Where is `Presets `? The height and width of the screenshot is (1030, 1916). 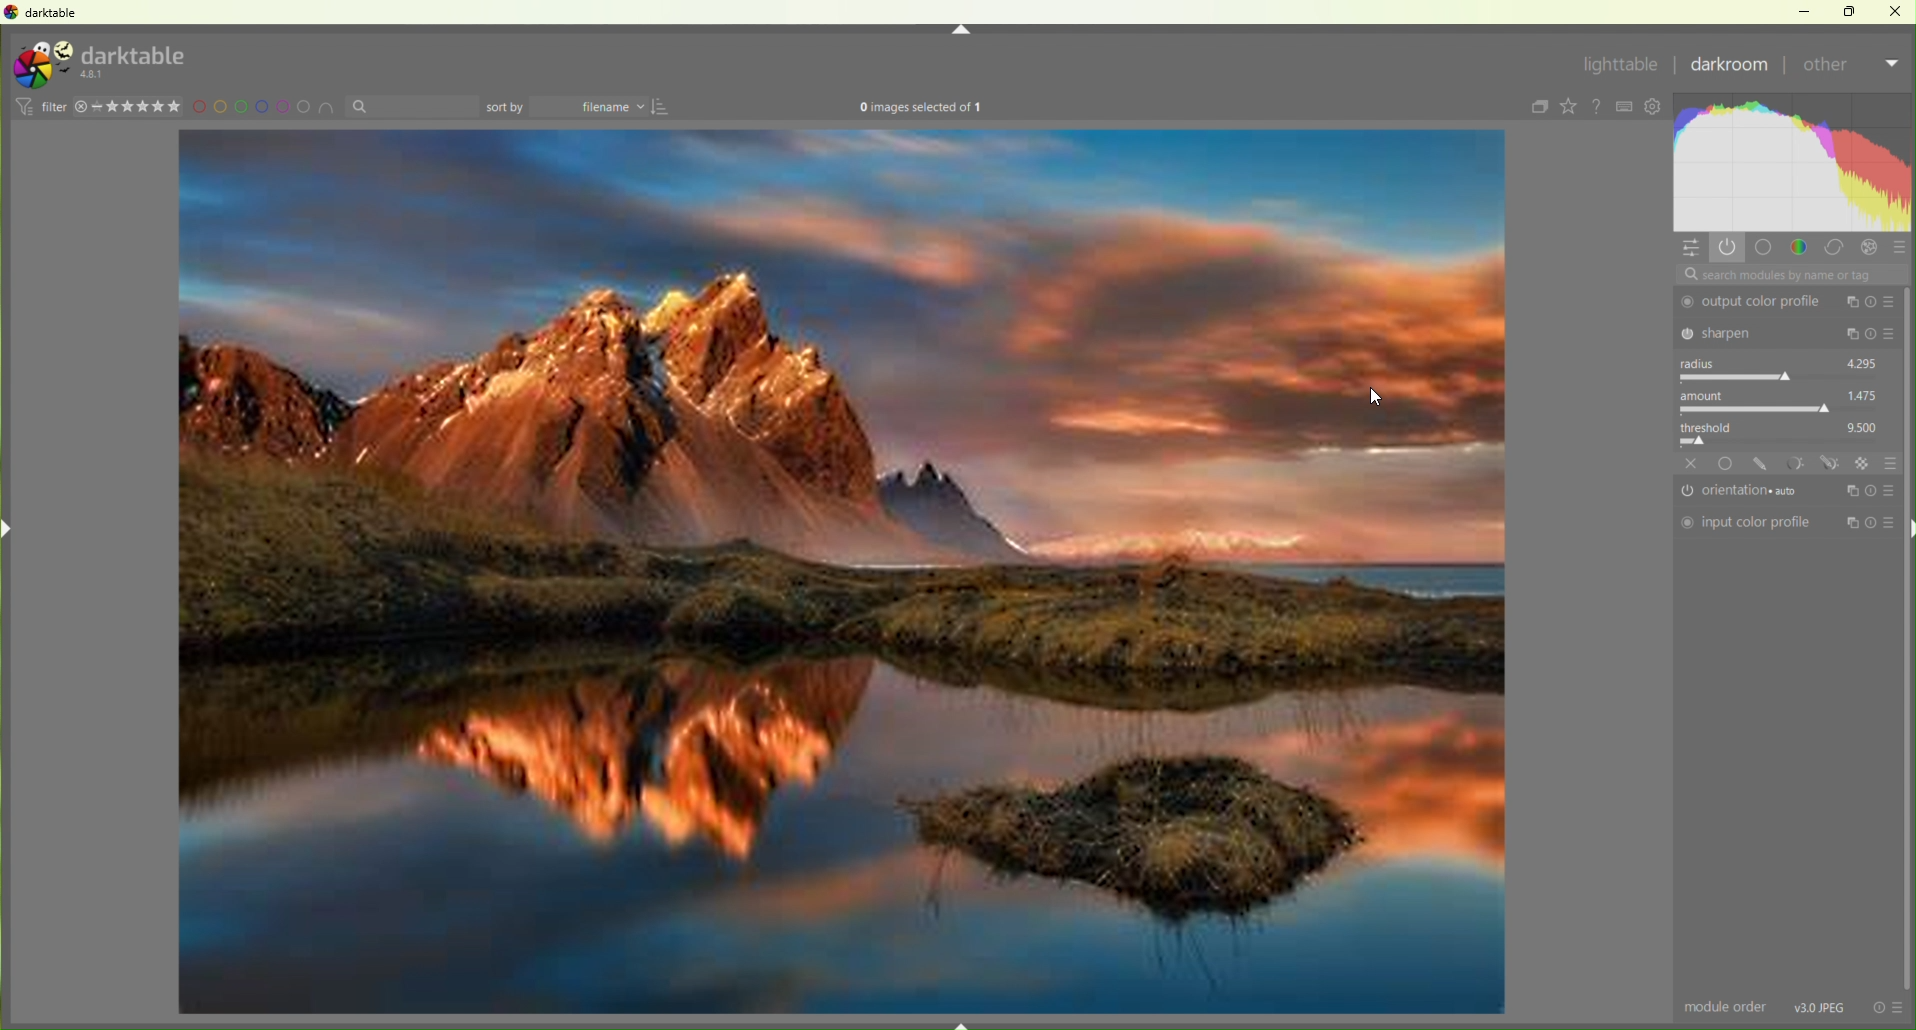
Presets  is located at coordinates (1901, 250).